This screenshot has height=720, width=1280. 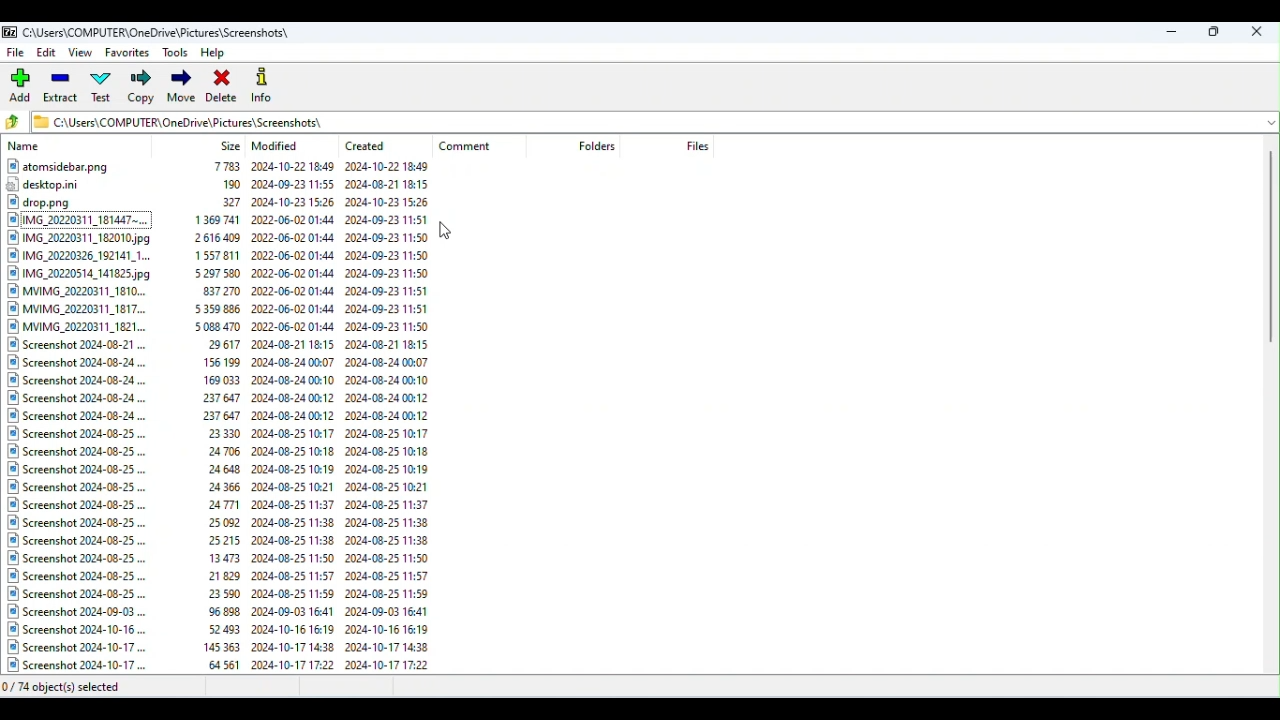 What do you see at coordinates (1214, 31) in the screenshot?
I see `Maximize` at bounding box center [1214, 31].